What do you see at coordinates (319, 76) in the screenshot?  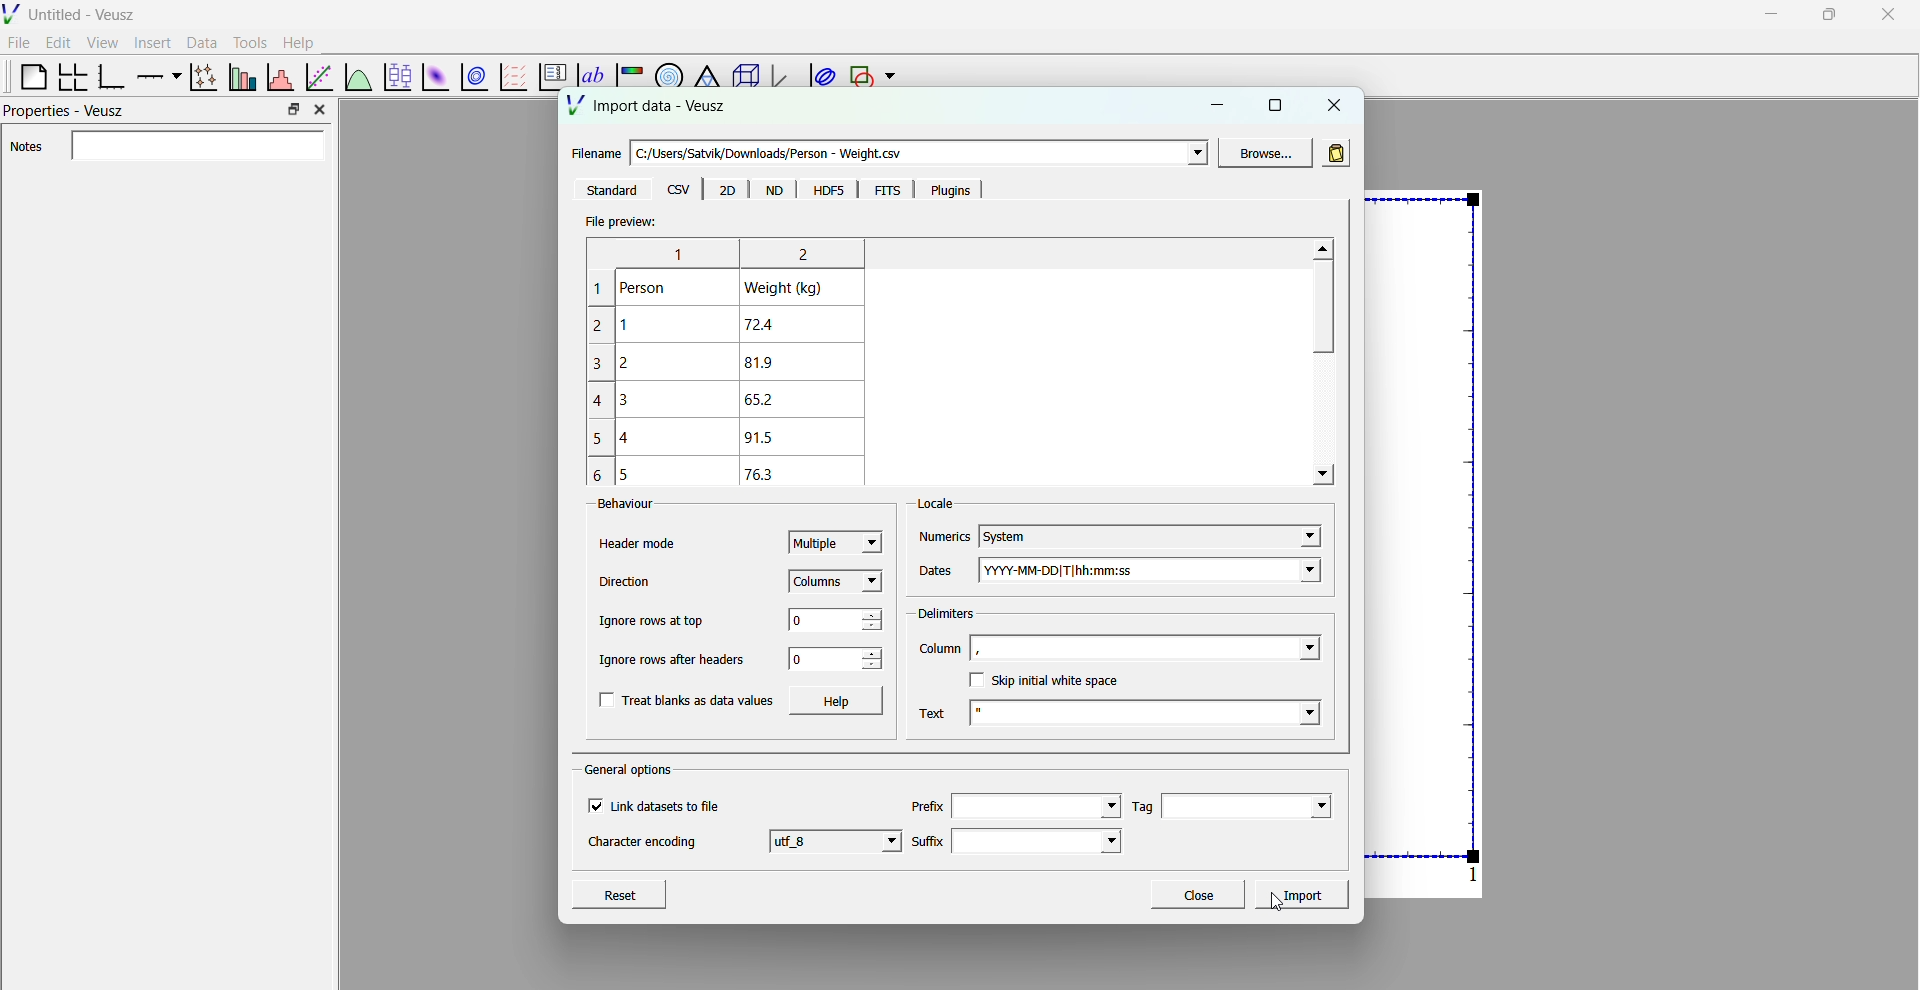 I see `fit a function to a date` at bounding box center [319, 76].